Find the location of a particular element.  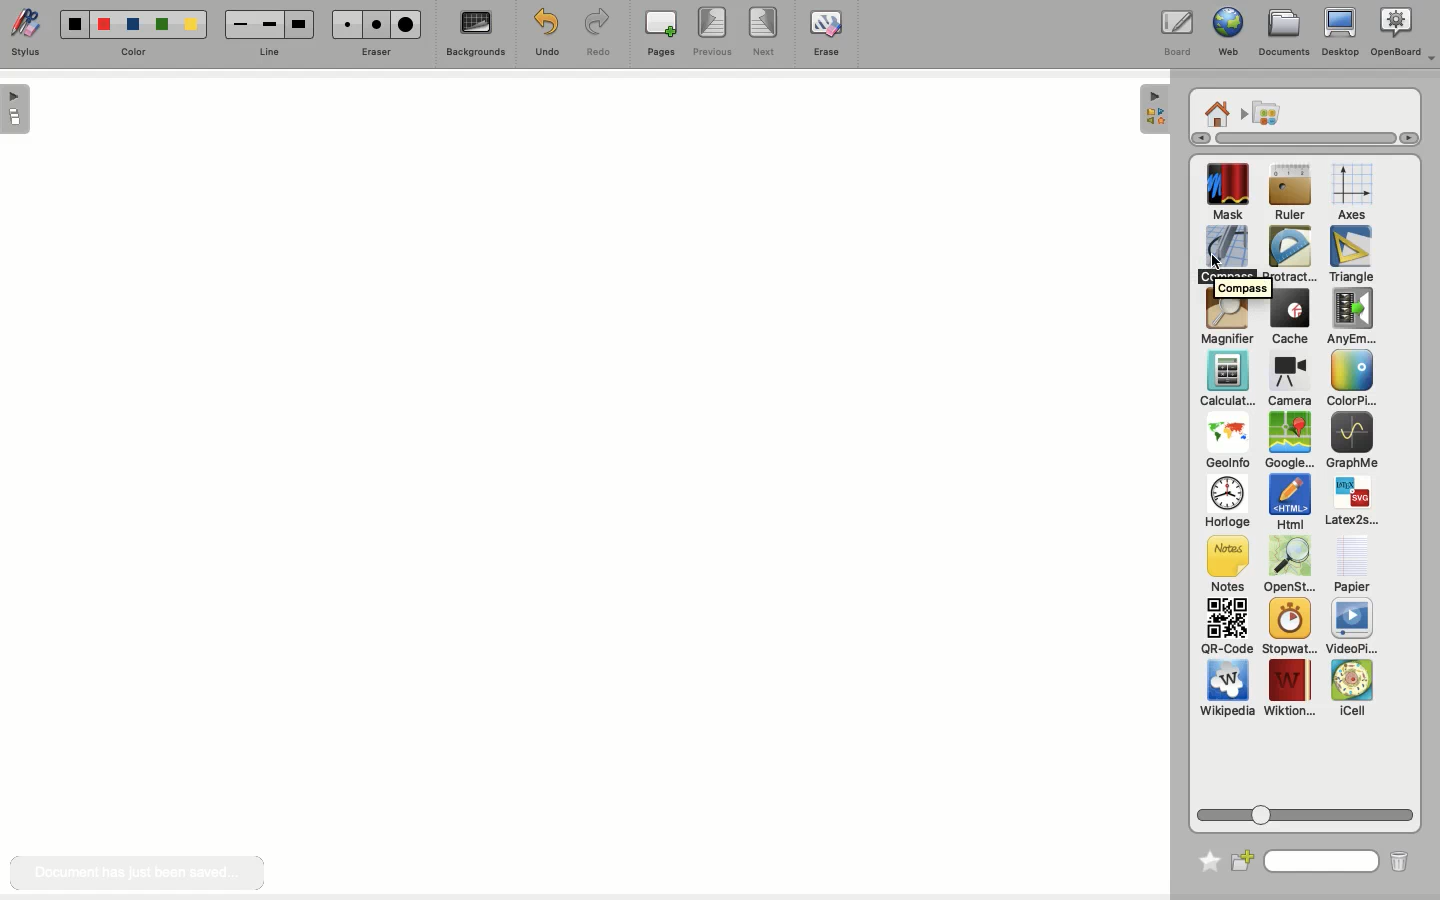

Favorite is located at coordinates (1204, 857).